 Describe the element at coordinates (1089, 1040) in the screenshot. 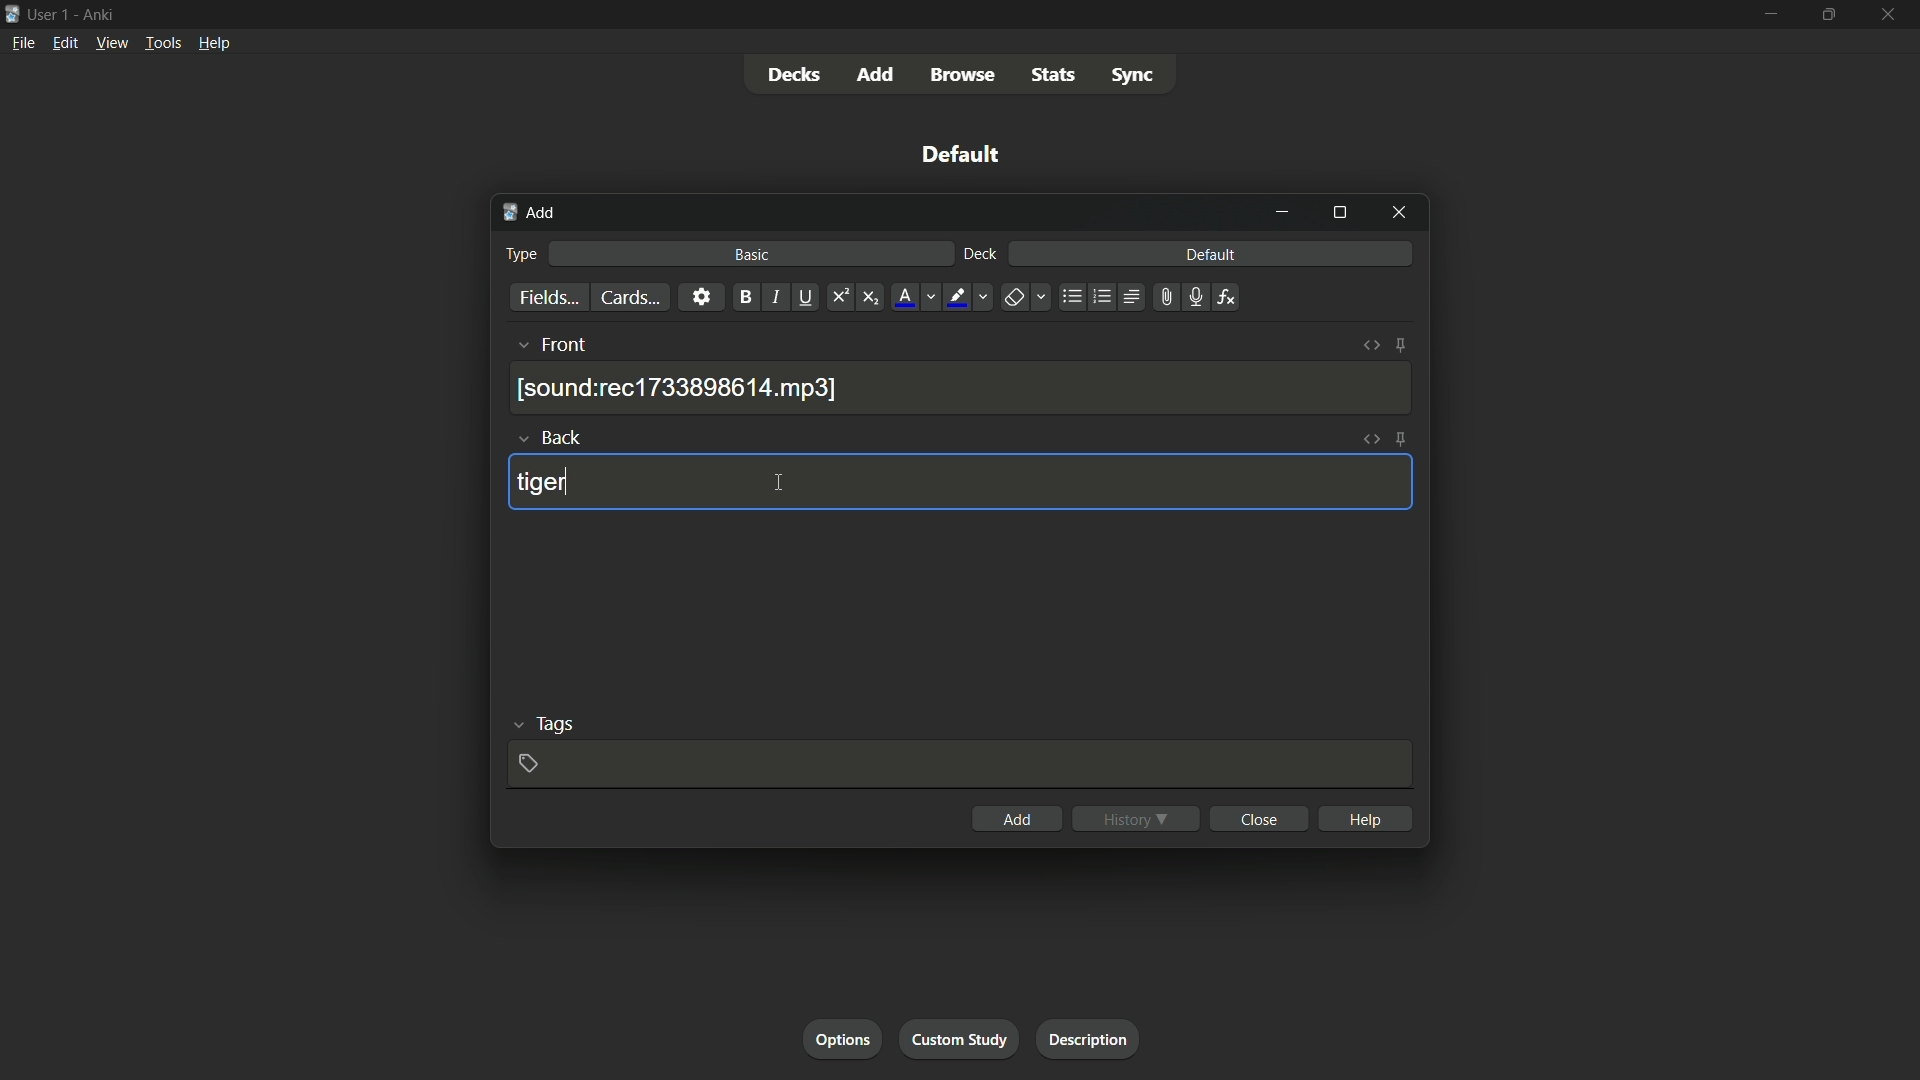

I see `description` at that location.